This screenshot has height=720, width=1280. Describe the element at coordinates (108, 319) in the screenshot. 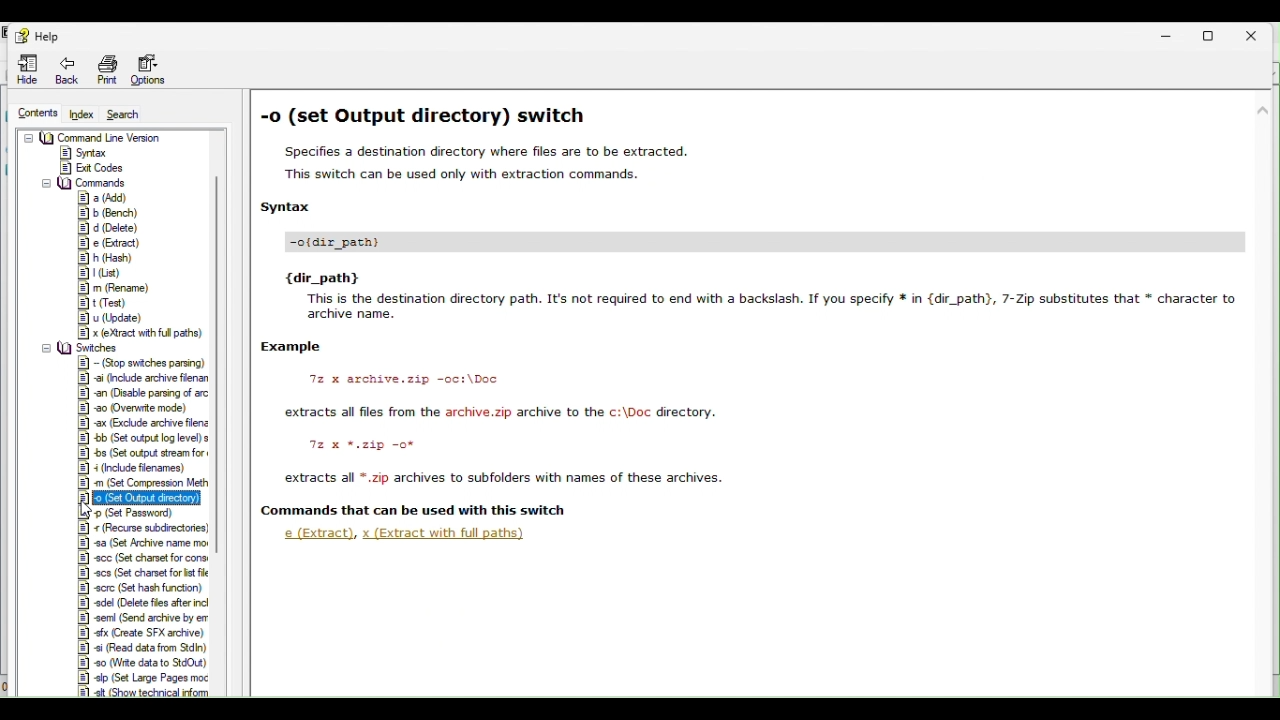

I see `Update` at that location.